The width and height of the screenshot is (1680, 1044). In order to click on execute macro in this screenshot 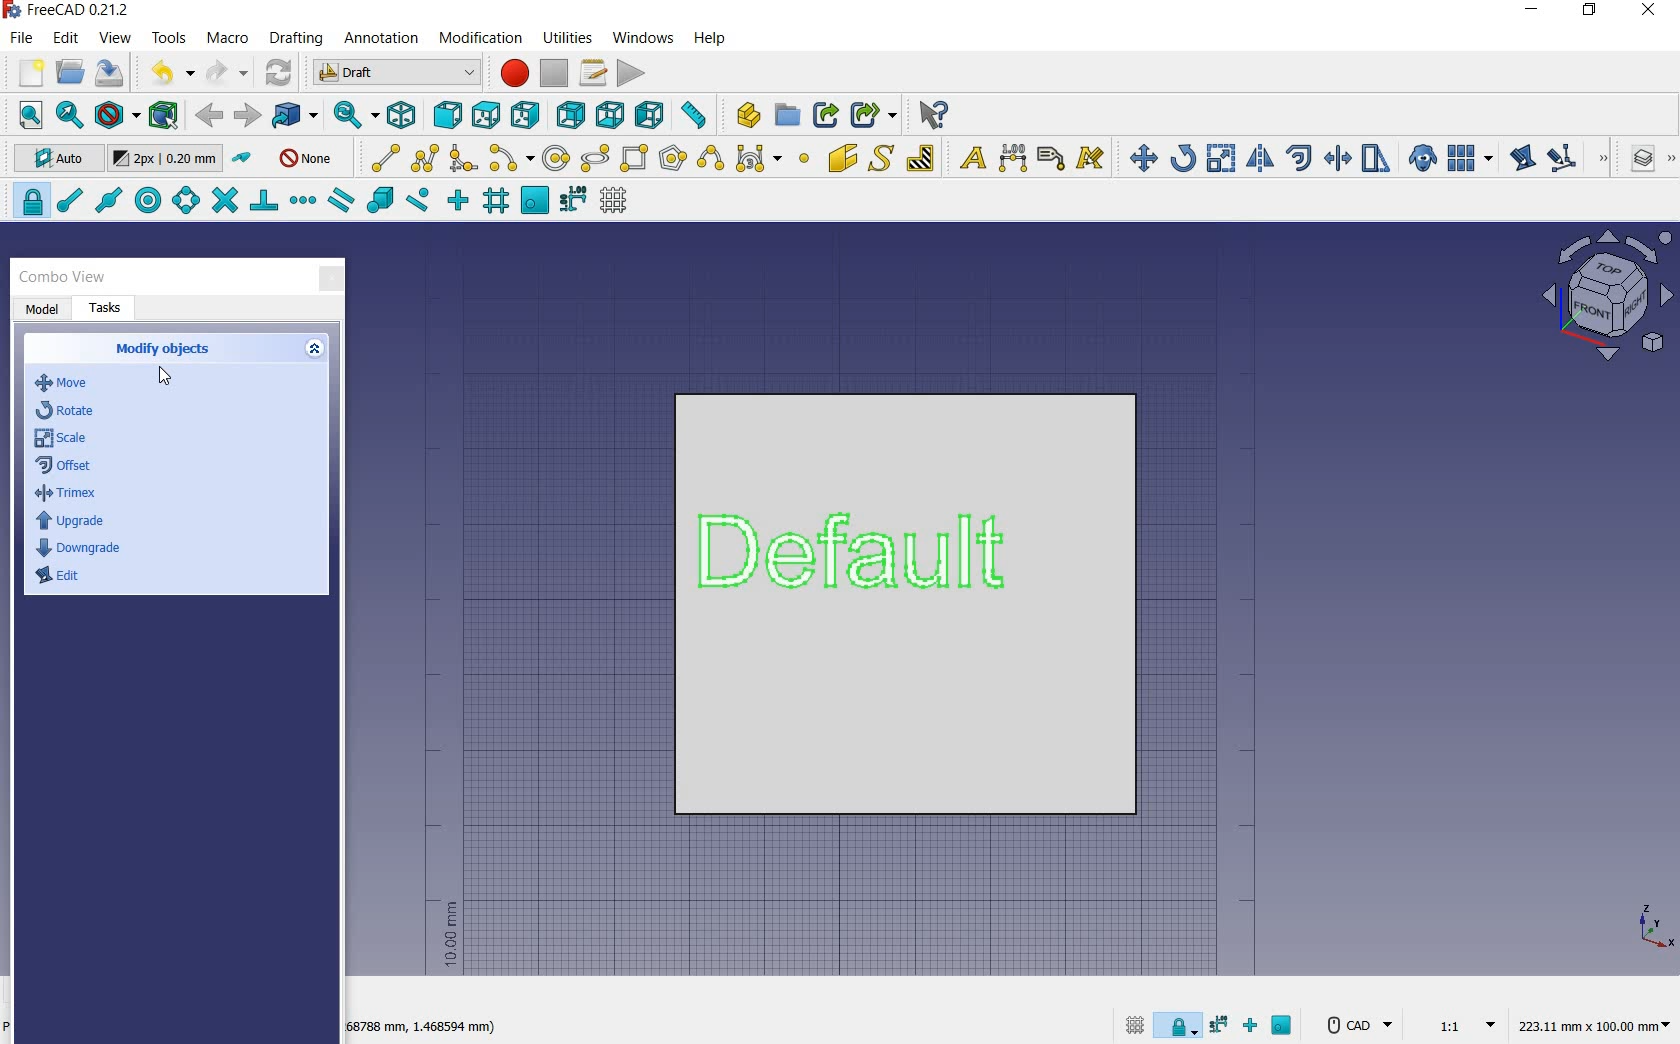, I will do `click(632, 73)`.